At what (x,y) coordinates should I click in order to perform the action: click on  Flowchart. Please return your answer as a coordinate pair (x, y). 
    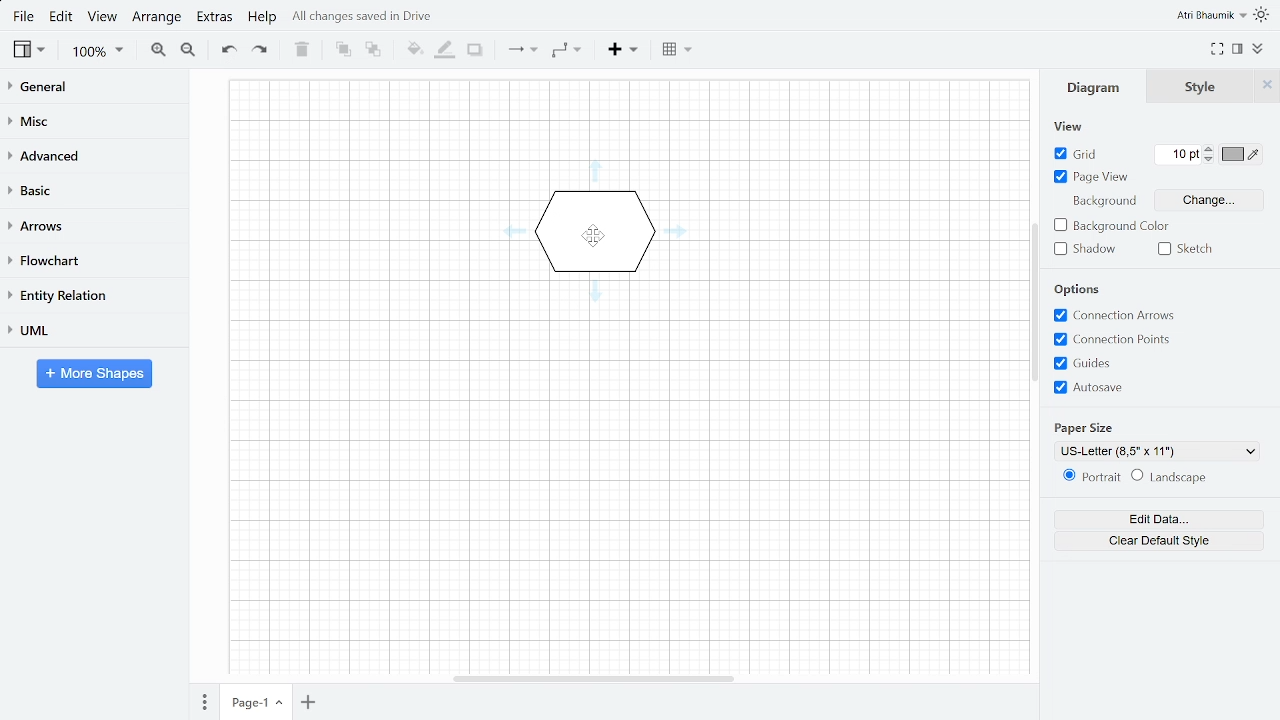
    Looking at the image, I should click on (86, 258).